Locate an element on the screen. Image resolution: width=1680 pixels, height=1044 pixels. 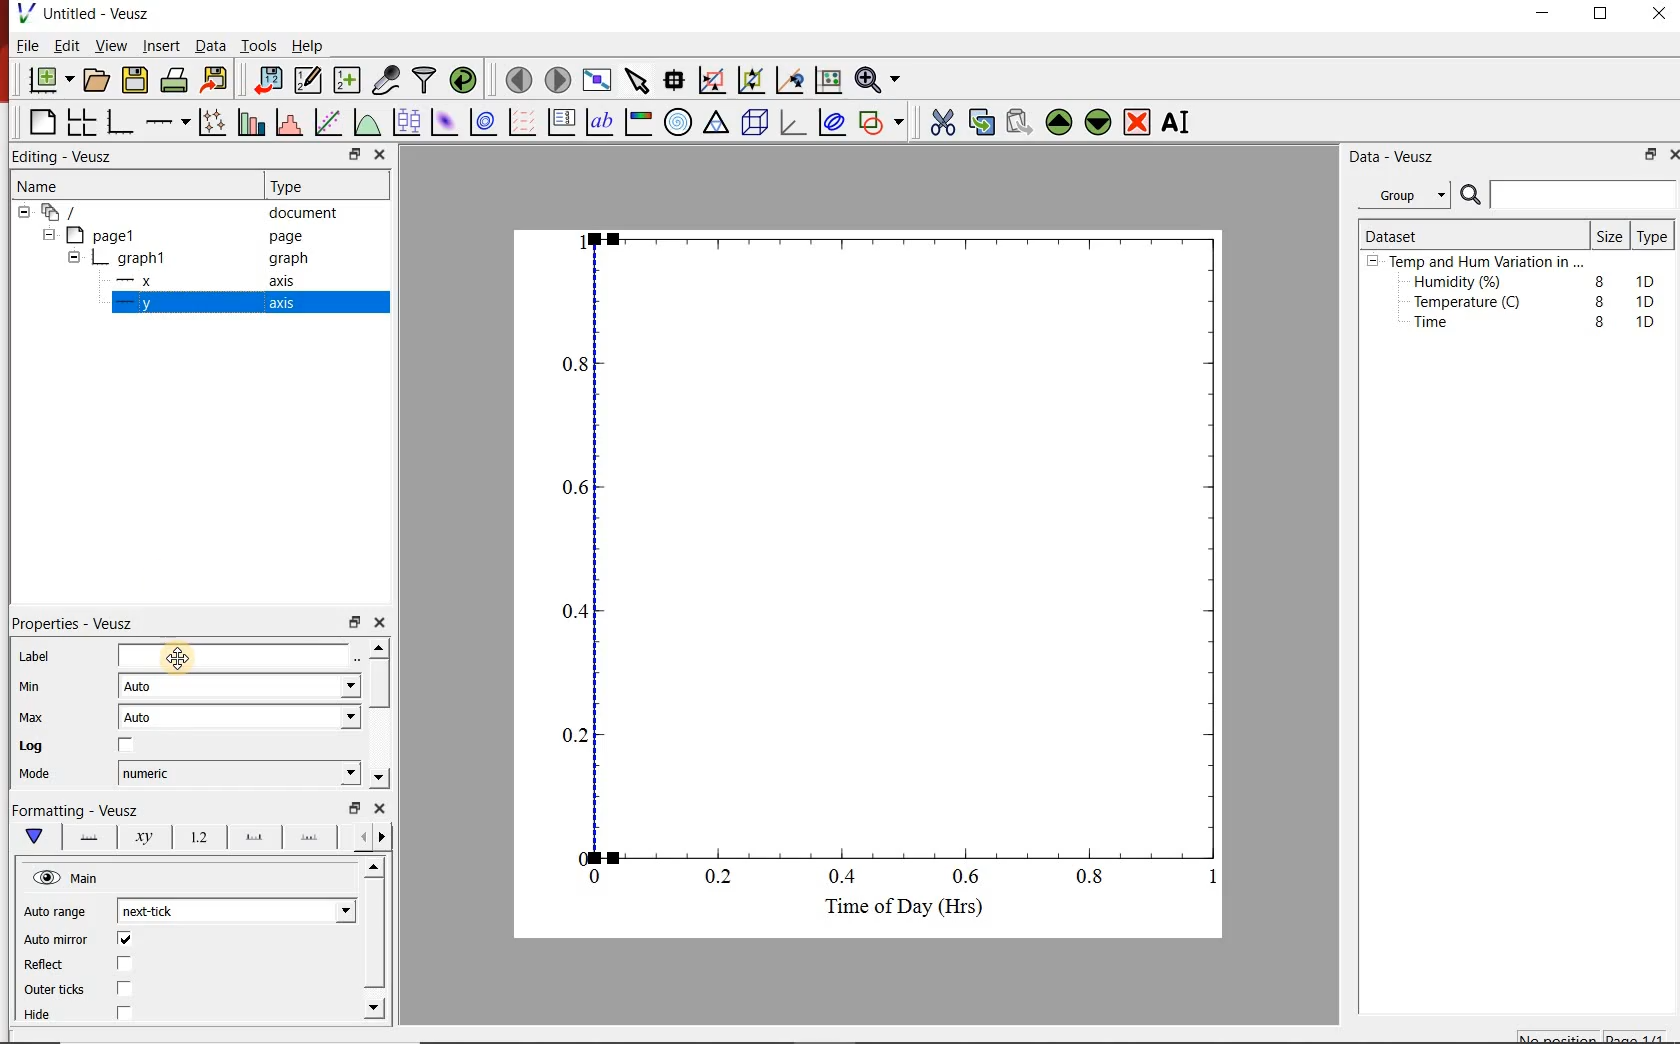
save the document is located at coordinates (136, 81).